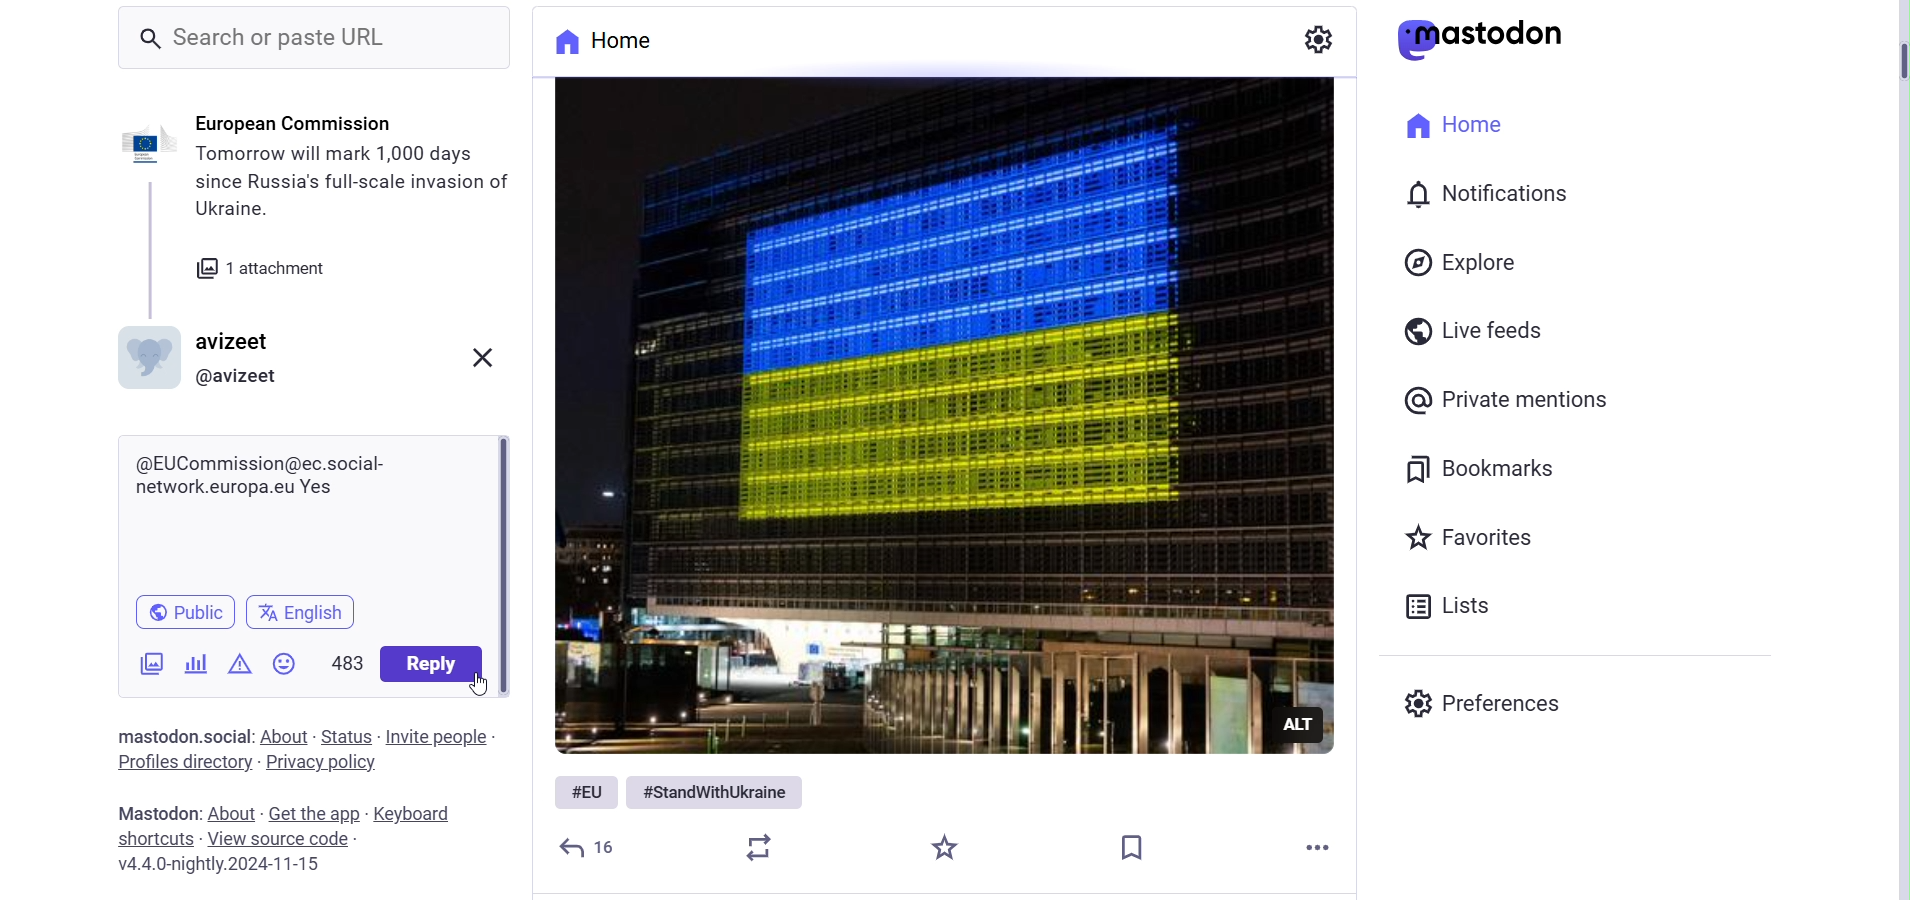  What do you see at coordinates (235, 814) in the screenshot?
I see `About` at bounding box center [235, 814].